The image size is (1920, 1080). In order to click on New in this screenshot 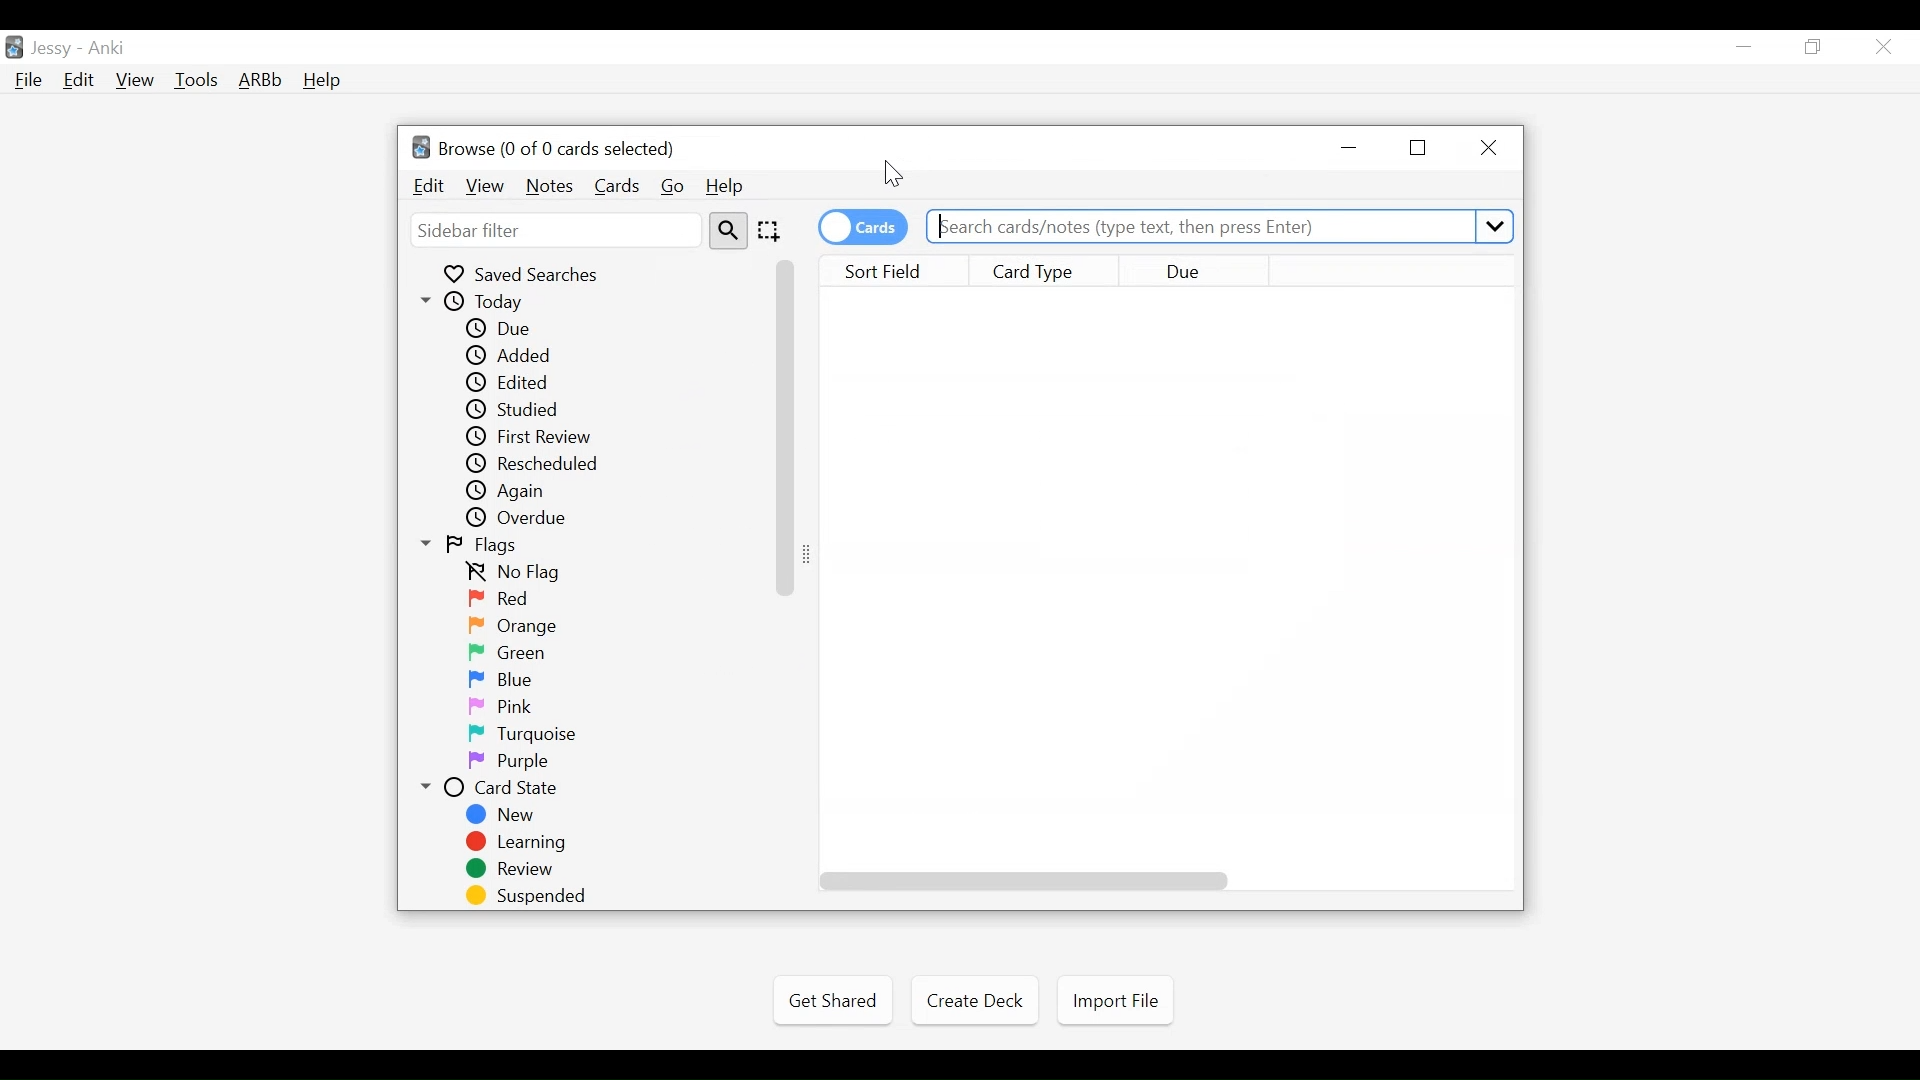, I will do `click(505, 817)`.